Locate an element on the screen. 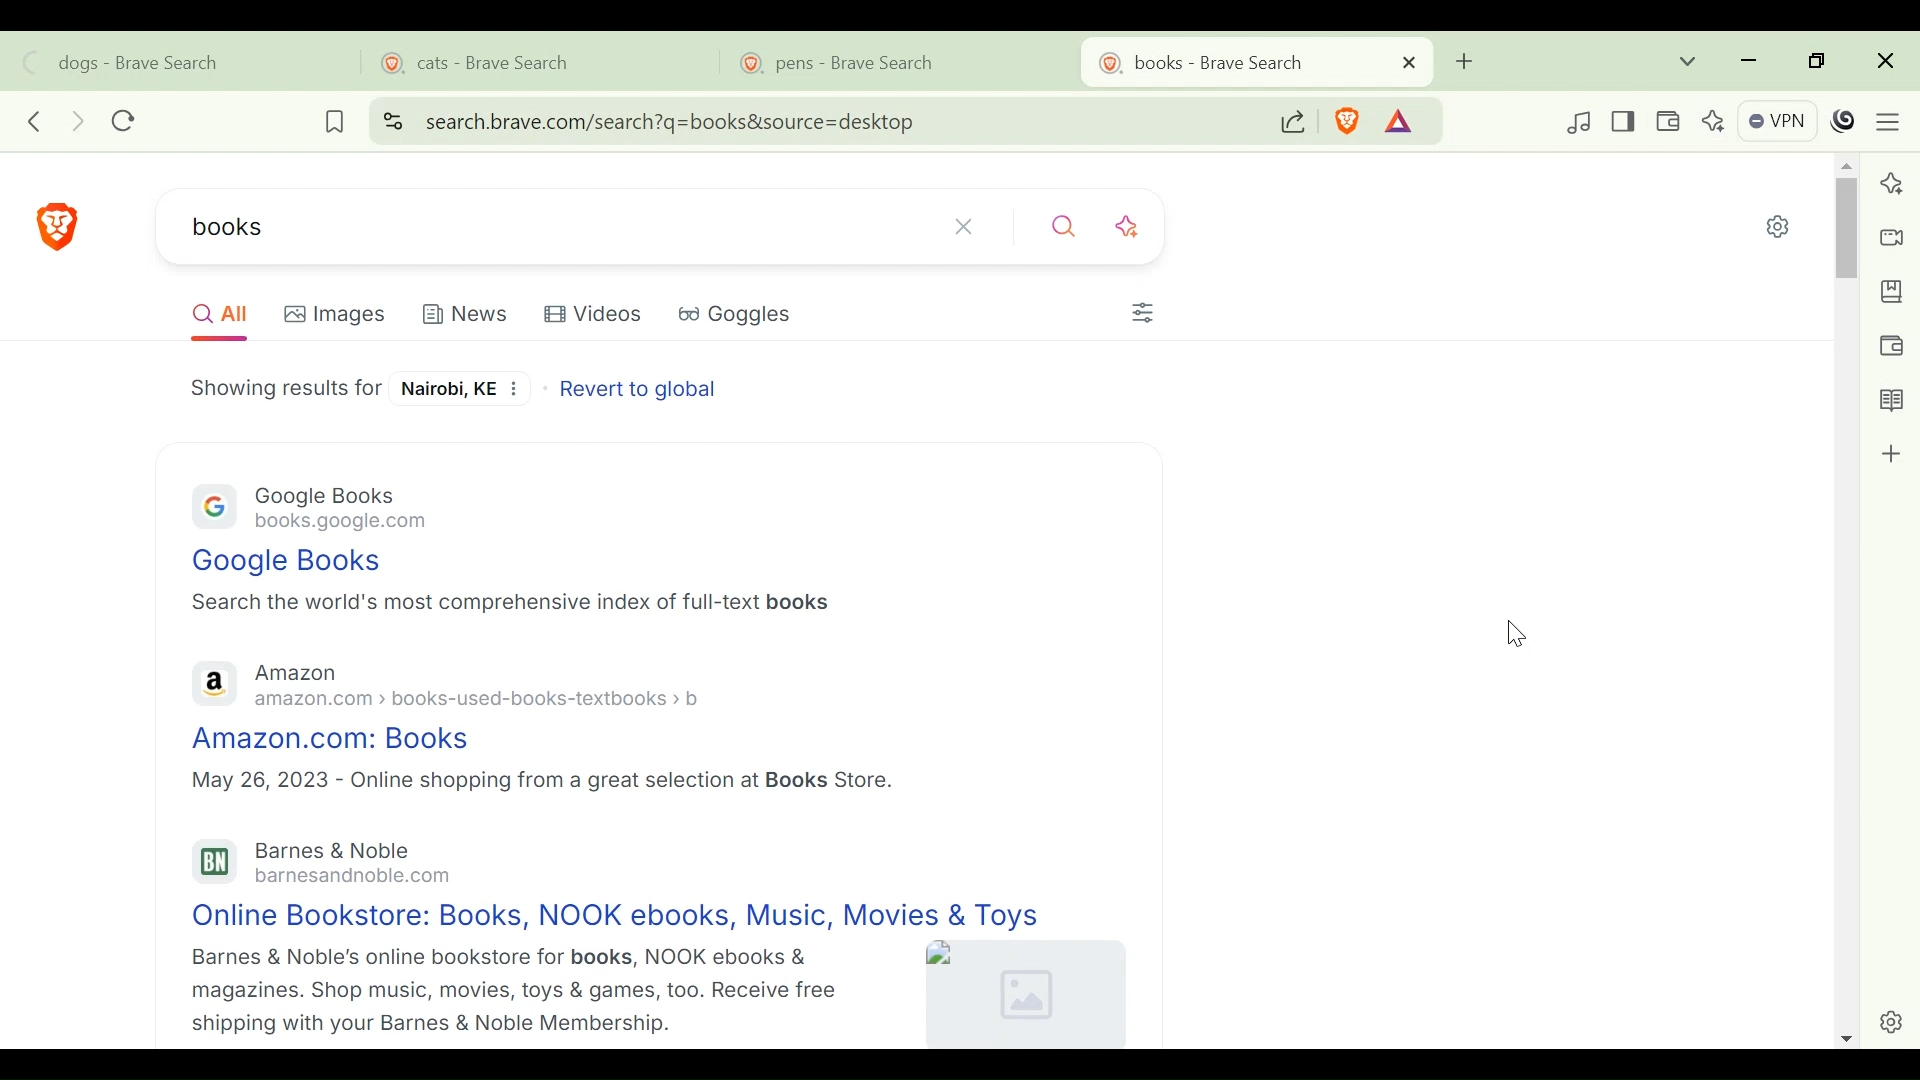 The width and height of the screenshot is (1920, 1080). Amazon is located at coordinates (306, 669).